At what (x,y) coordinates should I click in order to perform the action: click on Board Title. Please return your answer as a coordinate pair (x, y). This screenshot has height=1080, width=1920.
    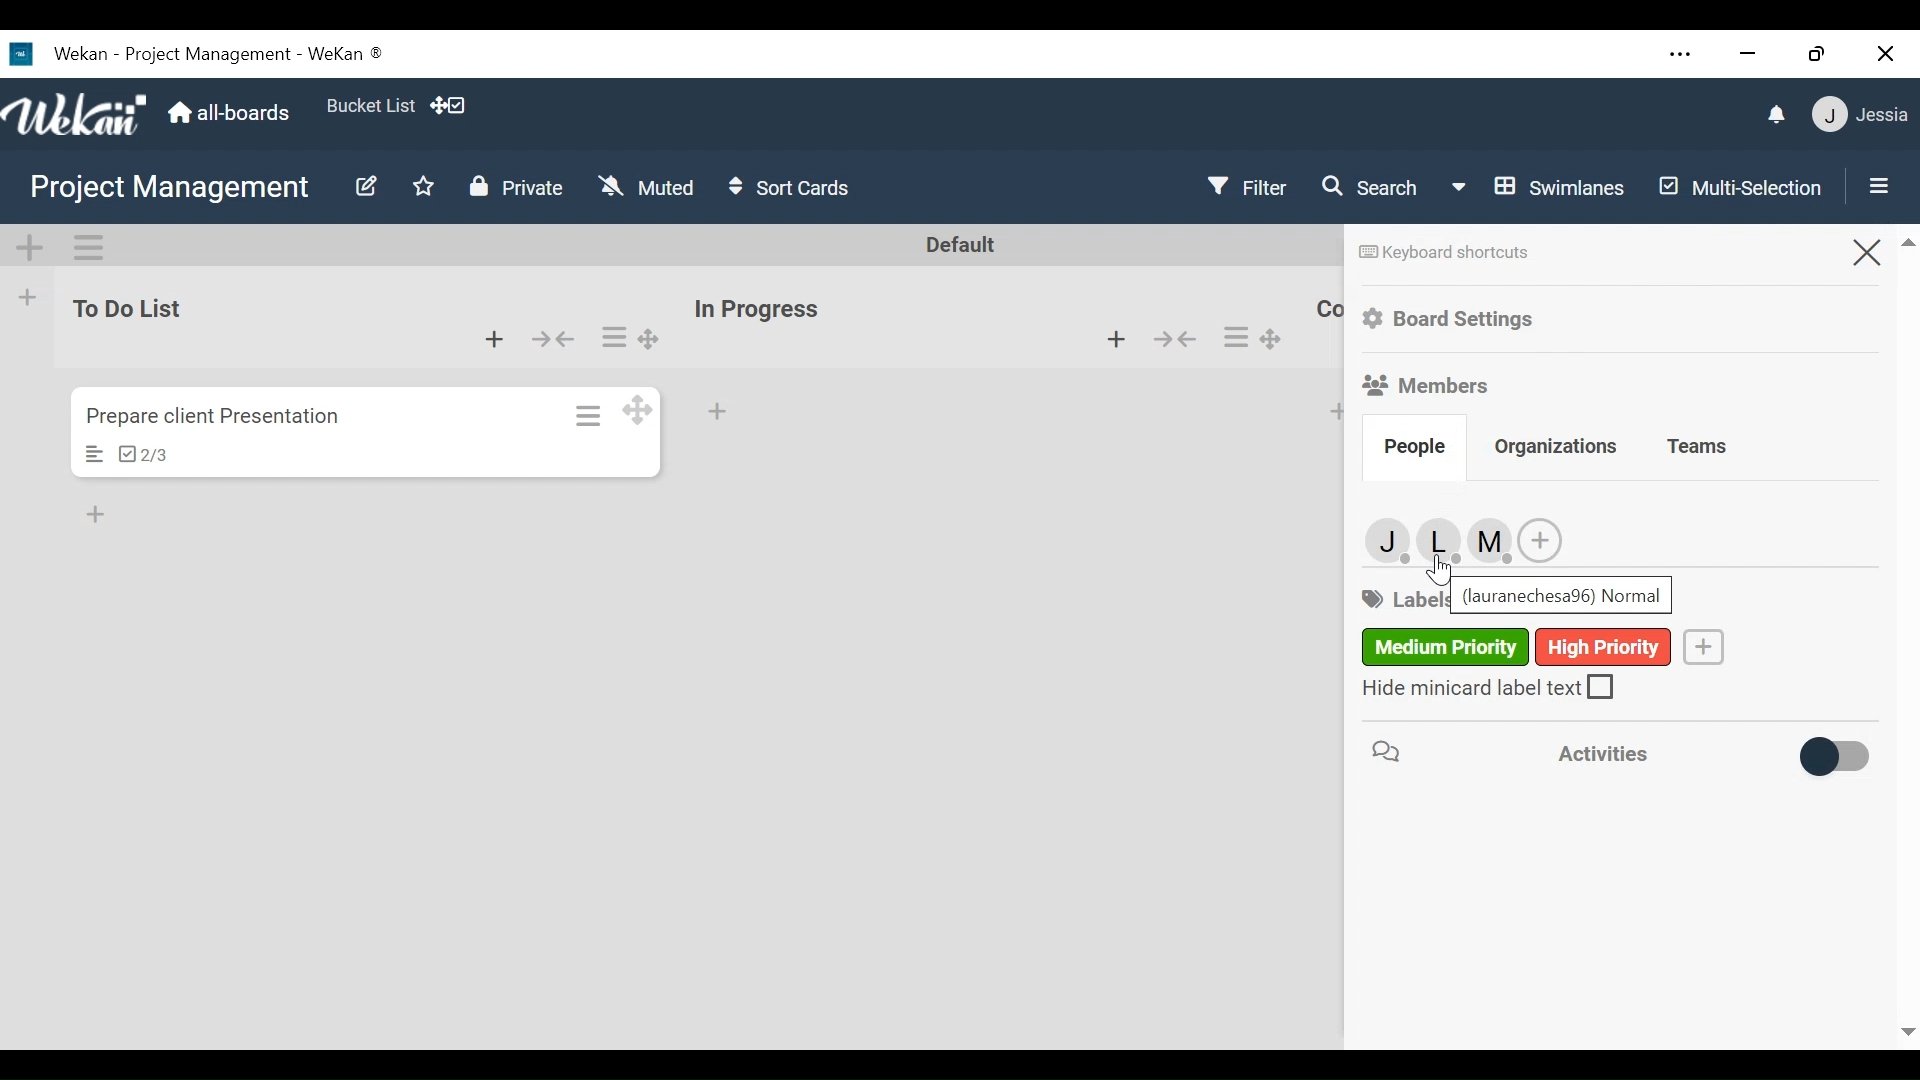
    Looking at the image, I should click on (169, 187).